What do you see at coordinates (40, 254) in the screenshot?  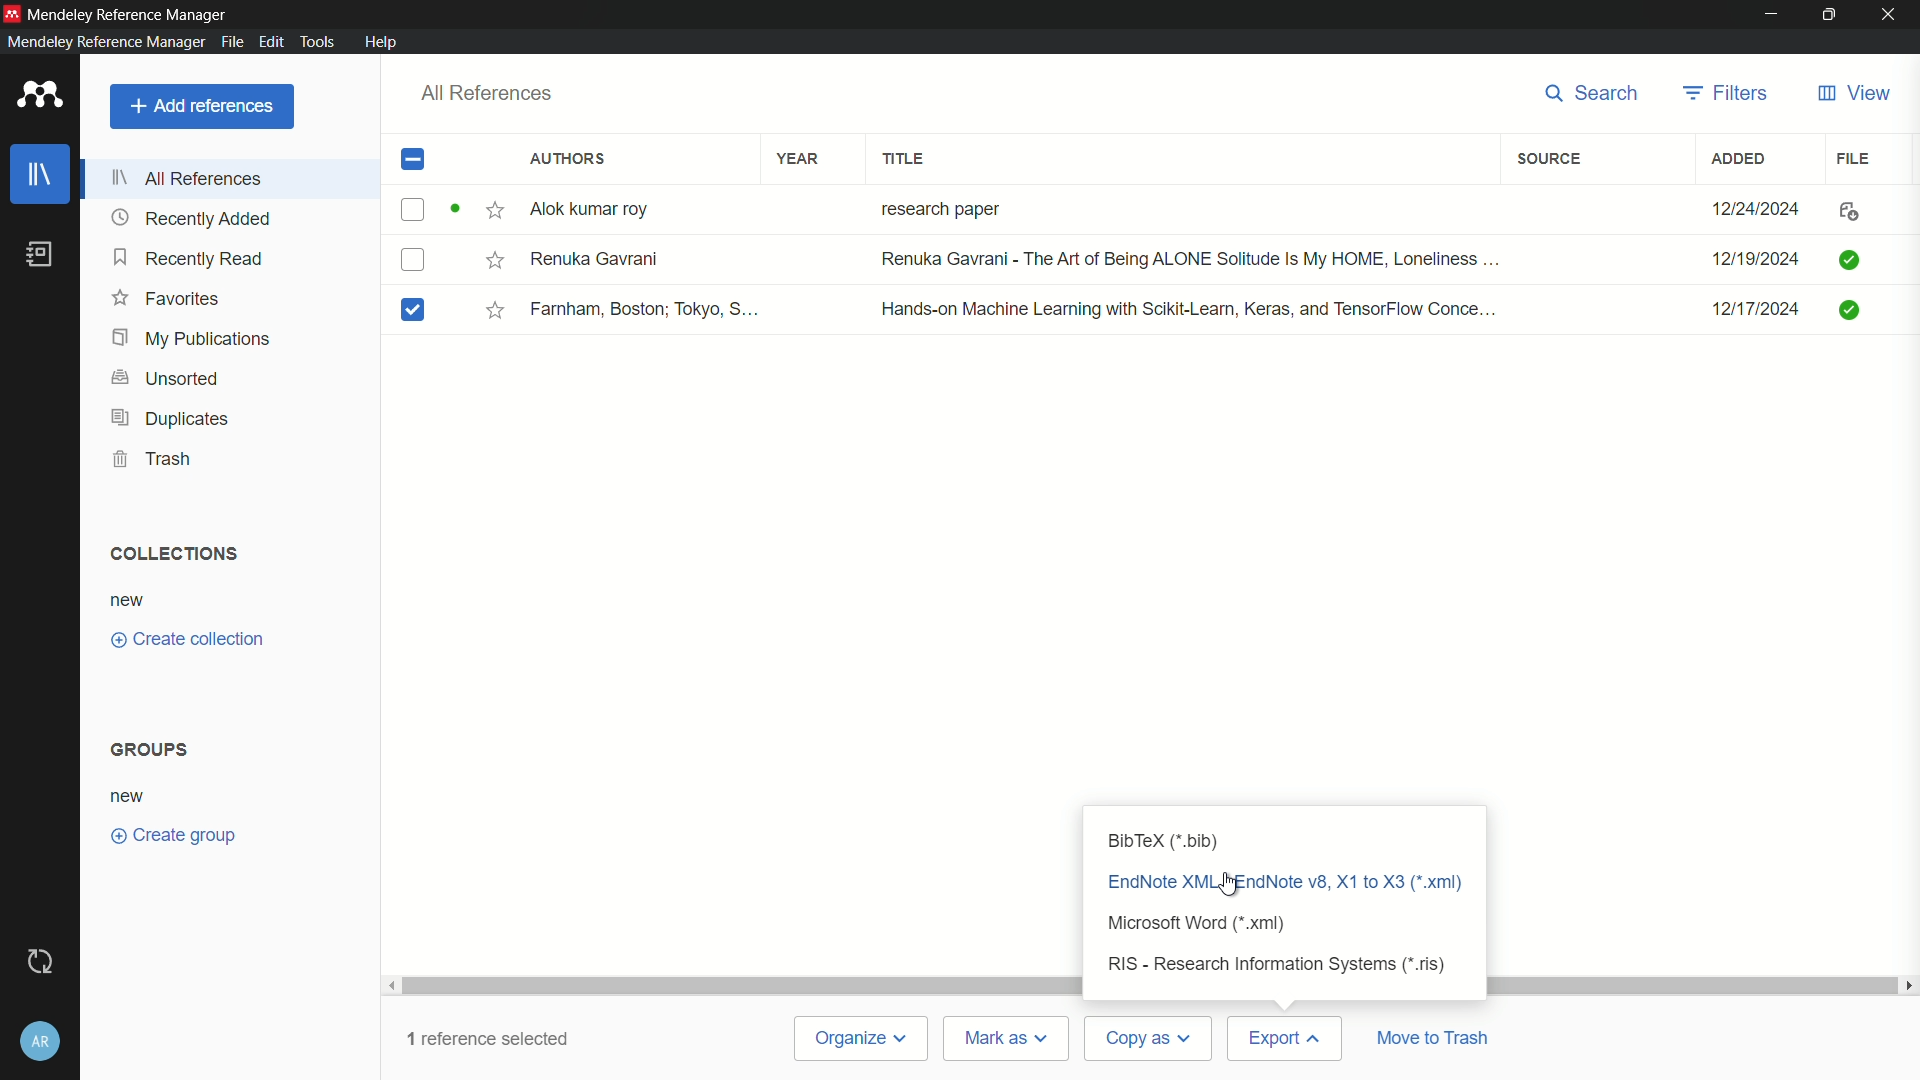 I see `book` at bounding box center [40, 254].